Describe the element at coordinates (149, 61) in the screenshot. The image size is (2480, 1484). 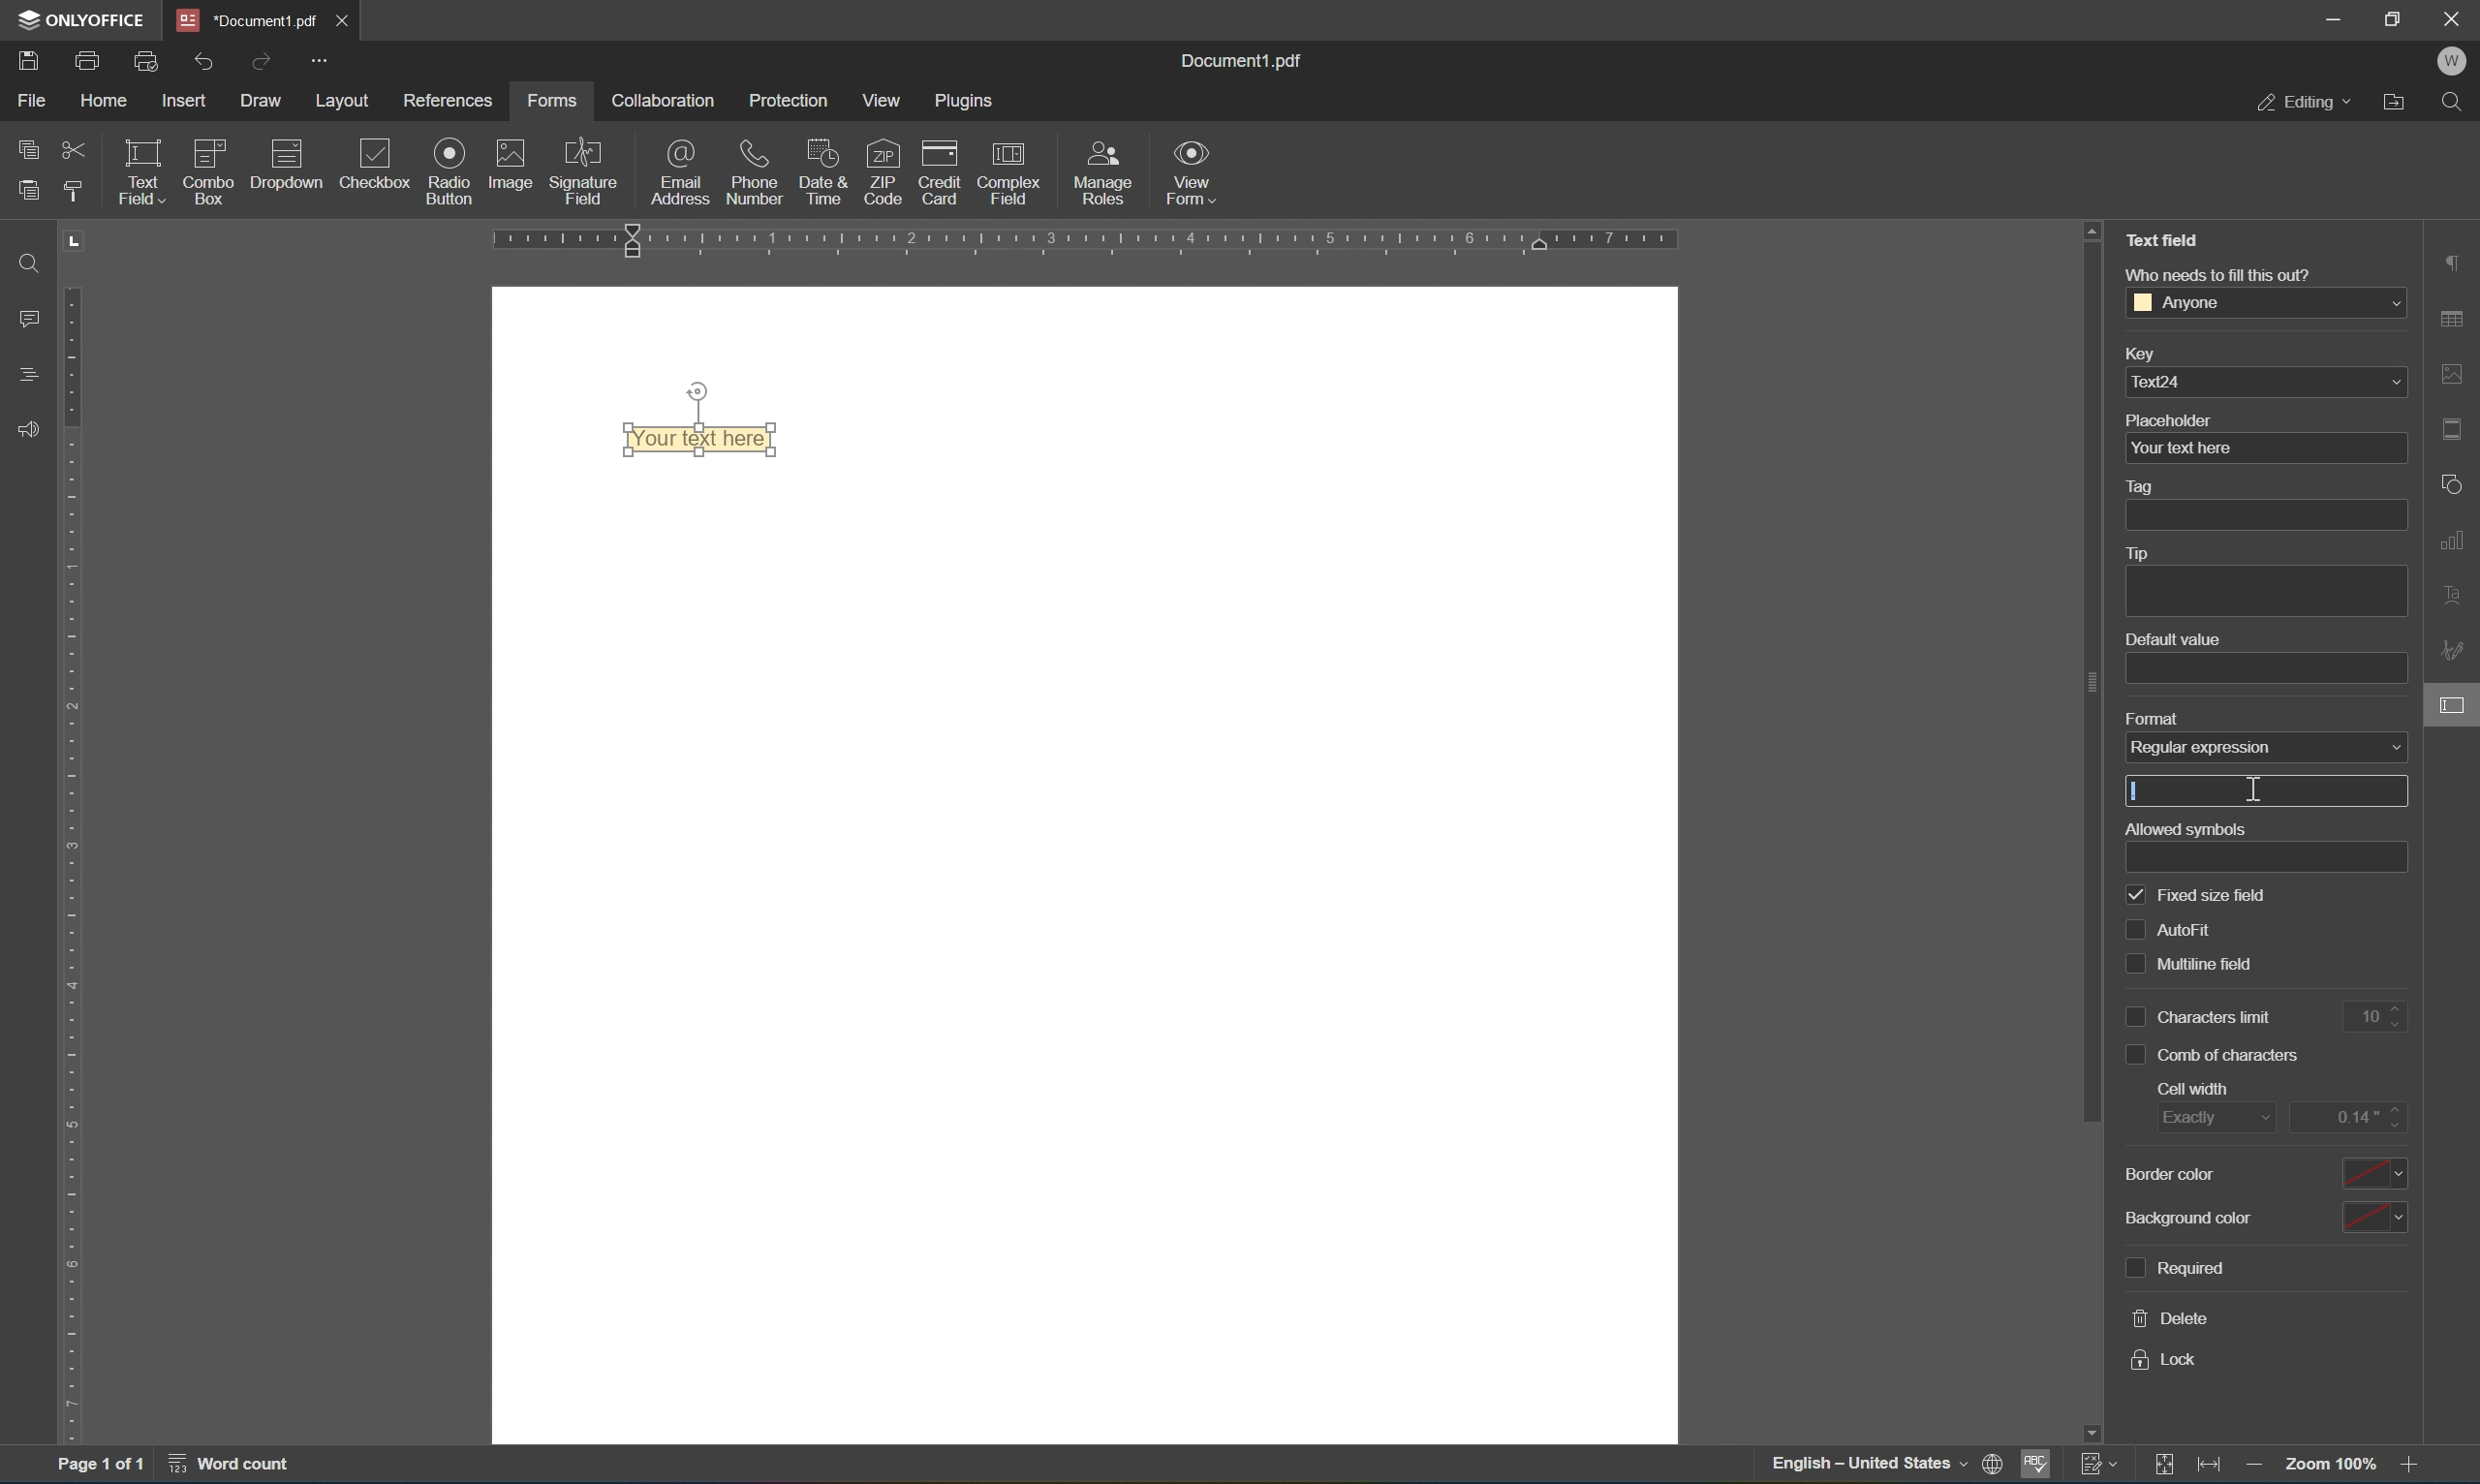
I see `quick print` at that location.